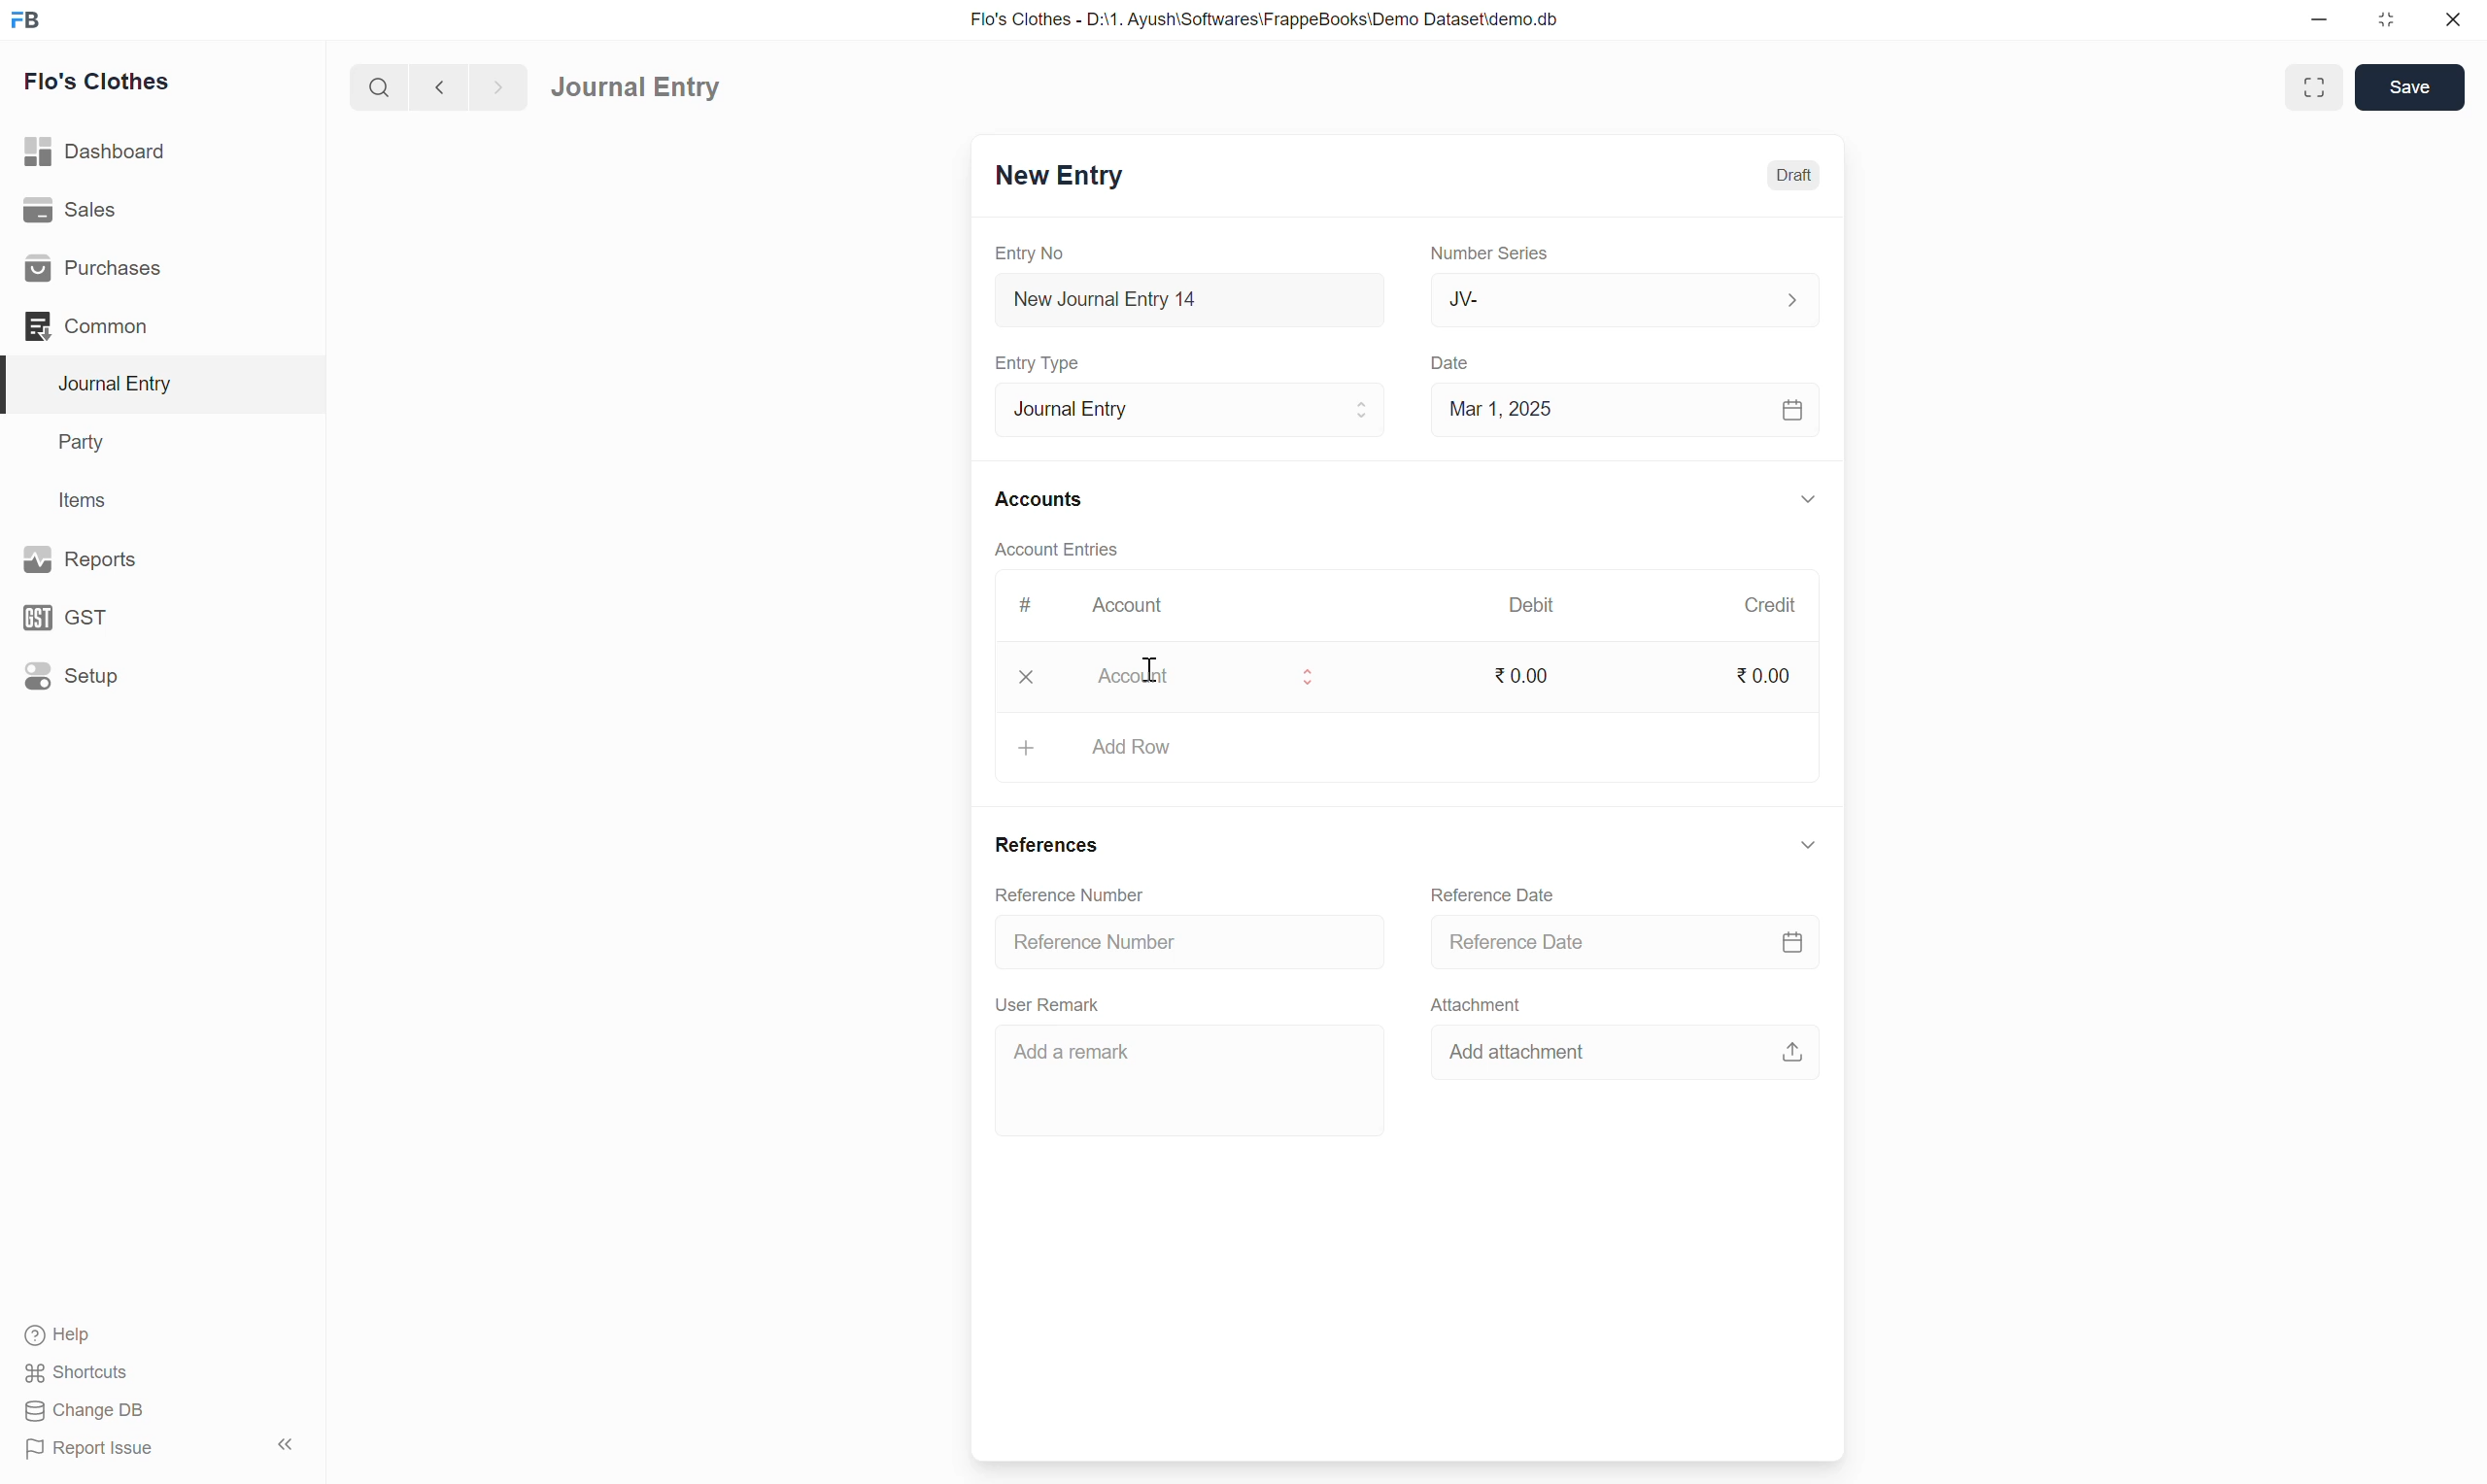 The image size is (2487, 1484). I want to click on Reference number, so click(1139, 944).